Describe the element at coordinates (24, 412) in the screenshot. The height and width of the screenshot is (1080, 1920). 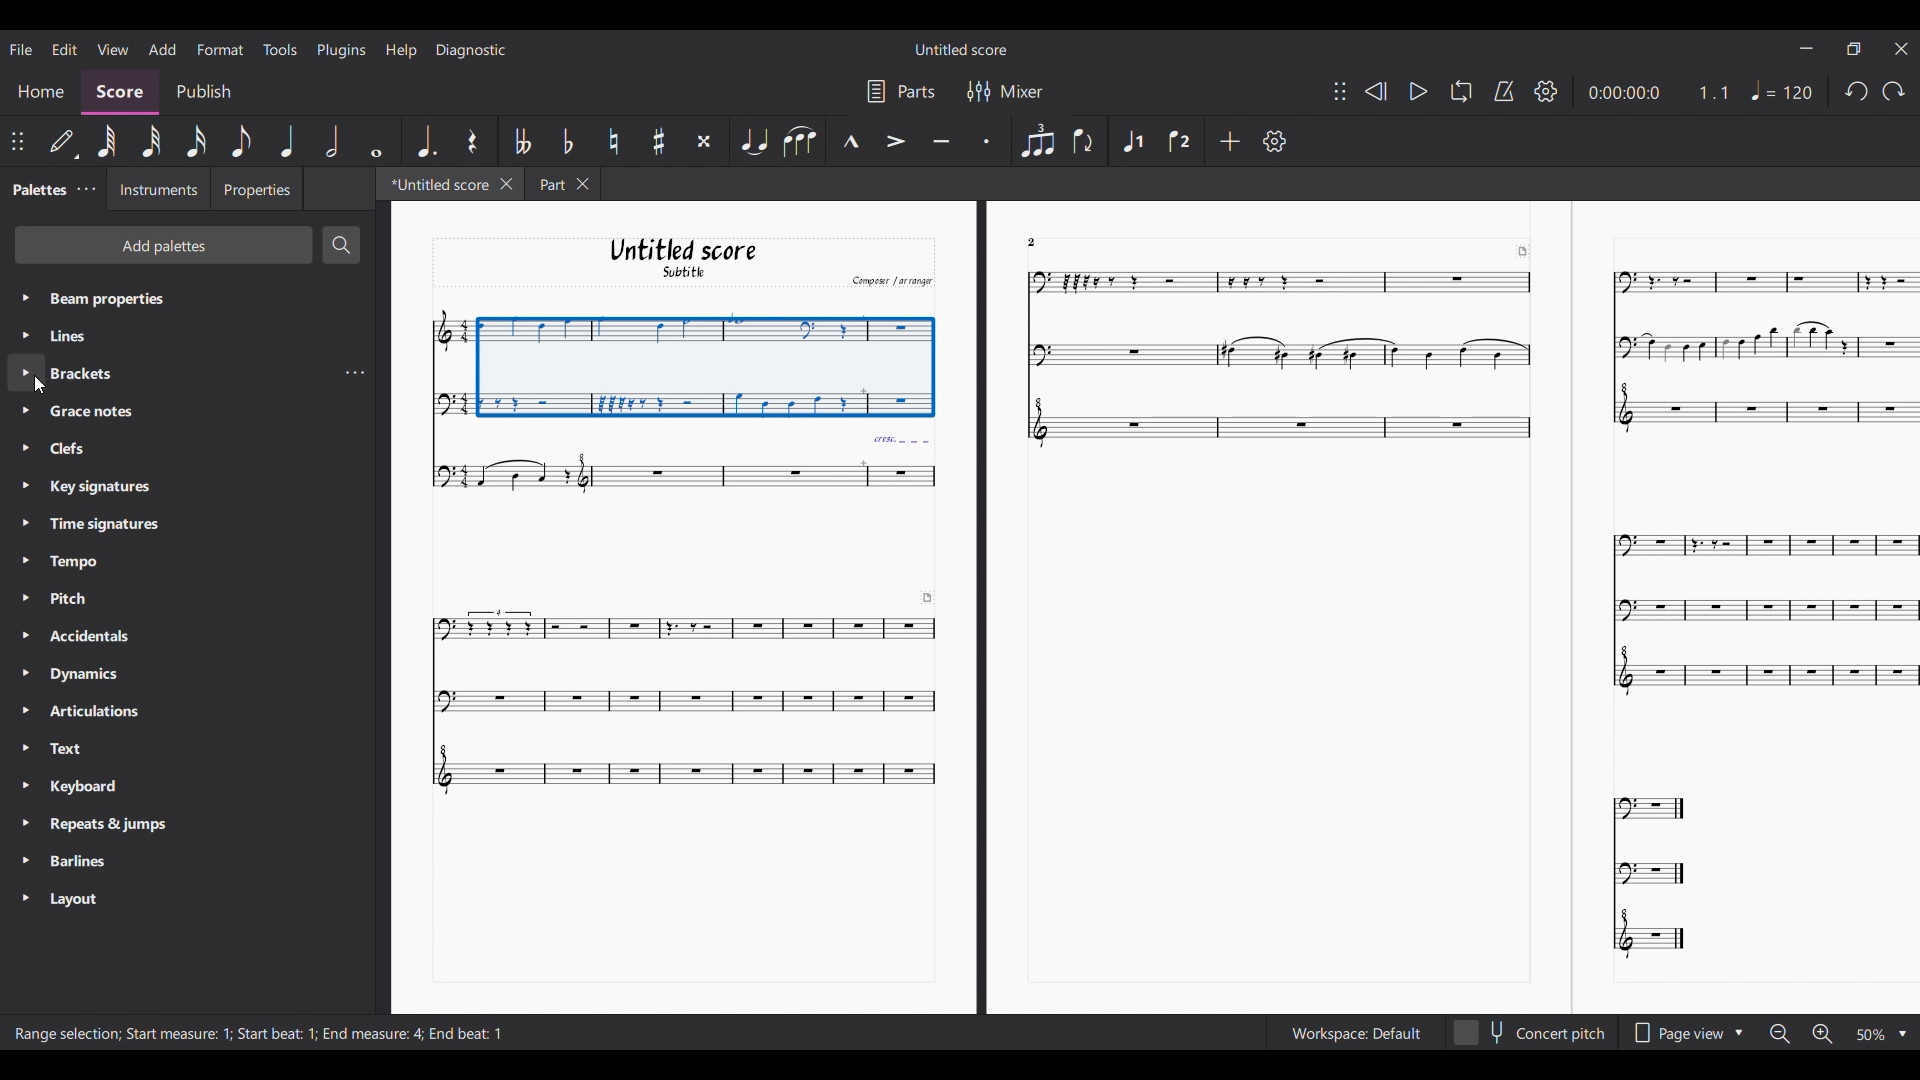
I see `` at that location.